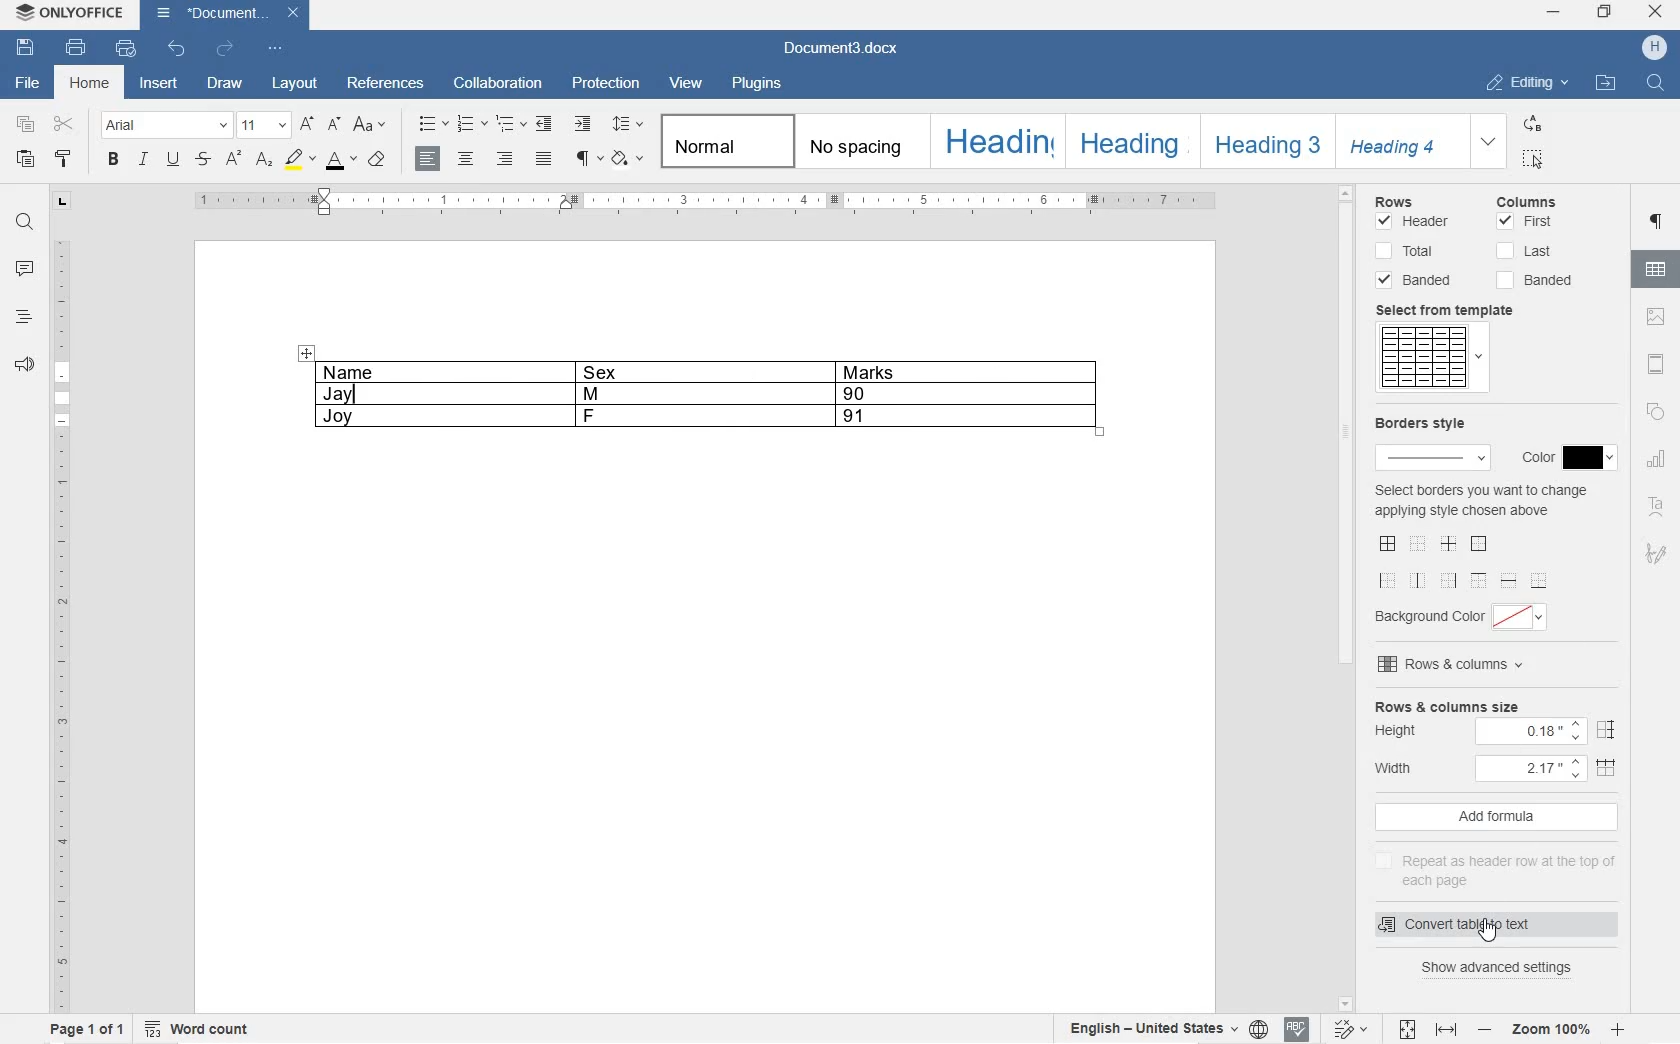  Describe the element at coordinates (472, 121) in the screenshot. I see `NUMBERING` at that location.